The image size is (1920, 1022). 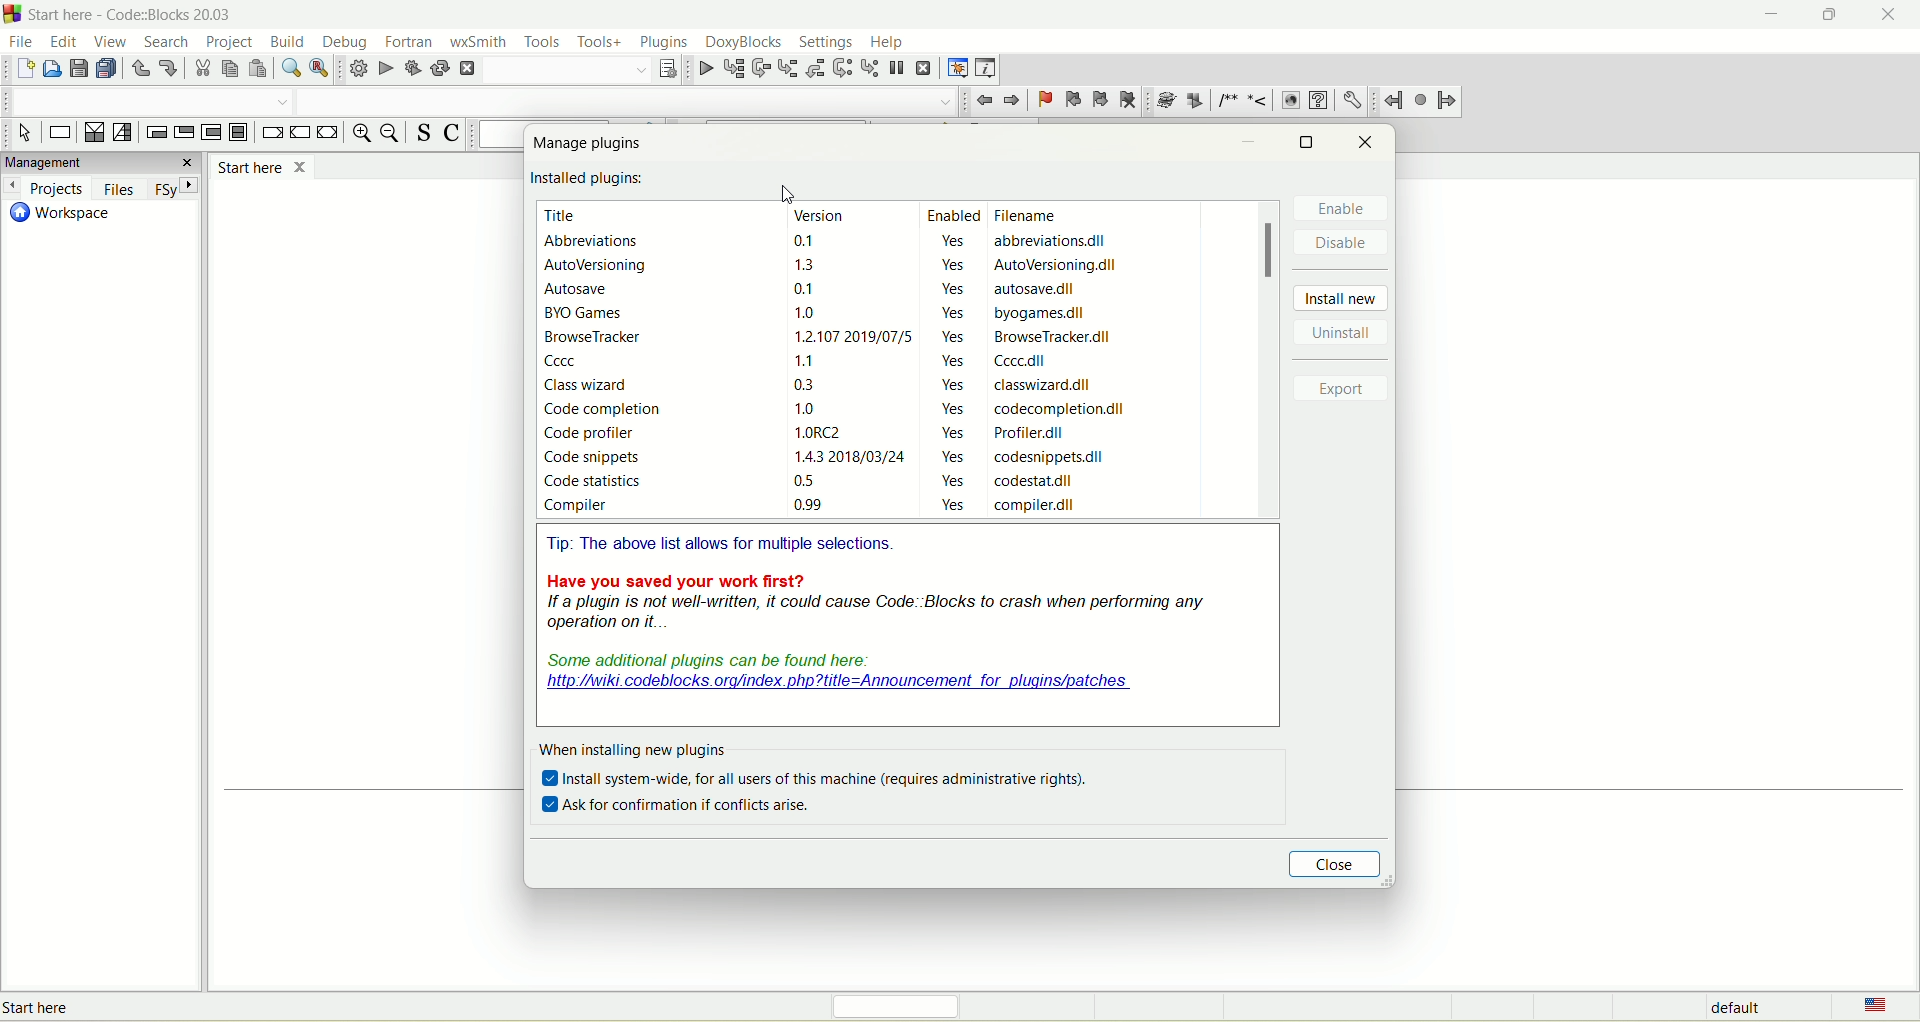 I want to click on various info, so click(x=987, y=67).